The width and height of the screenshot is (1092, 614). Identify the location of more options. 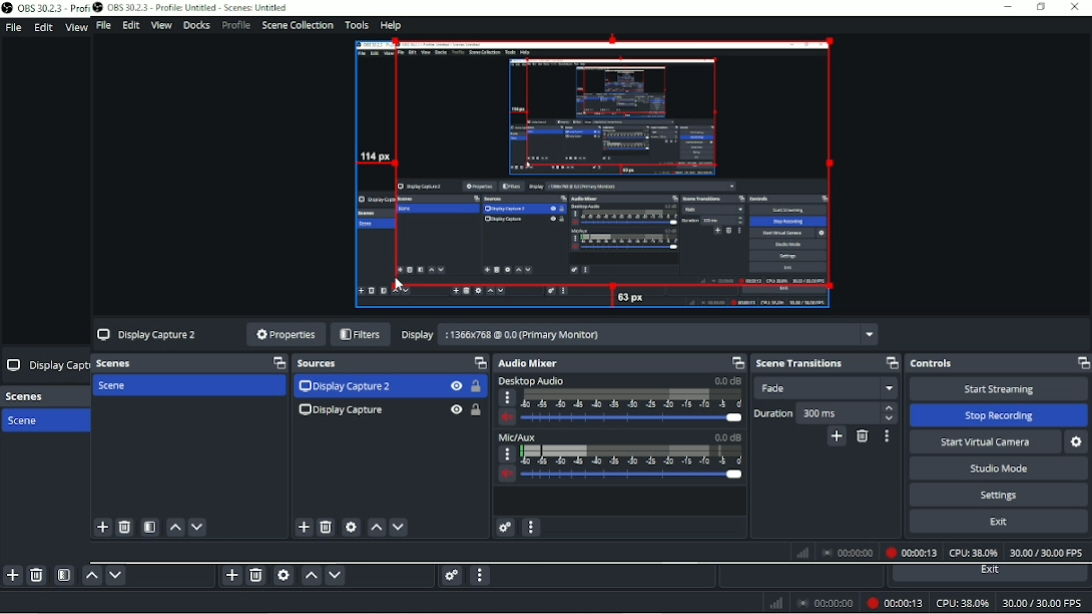
(504, 455).